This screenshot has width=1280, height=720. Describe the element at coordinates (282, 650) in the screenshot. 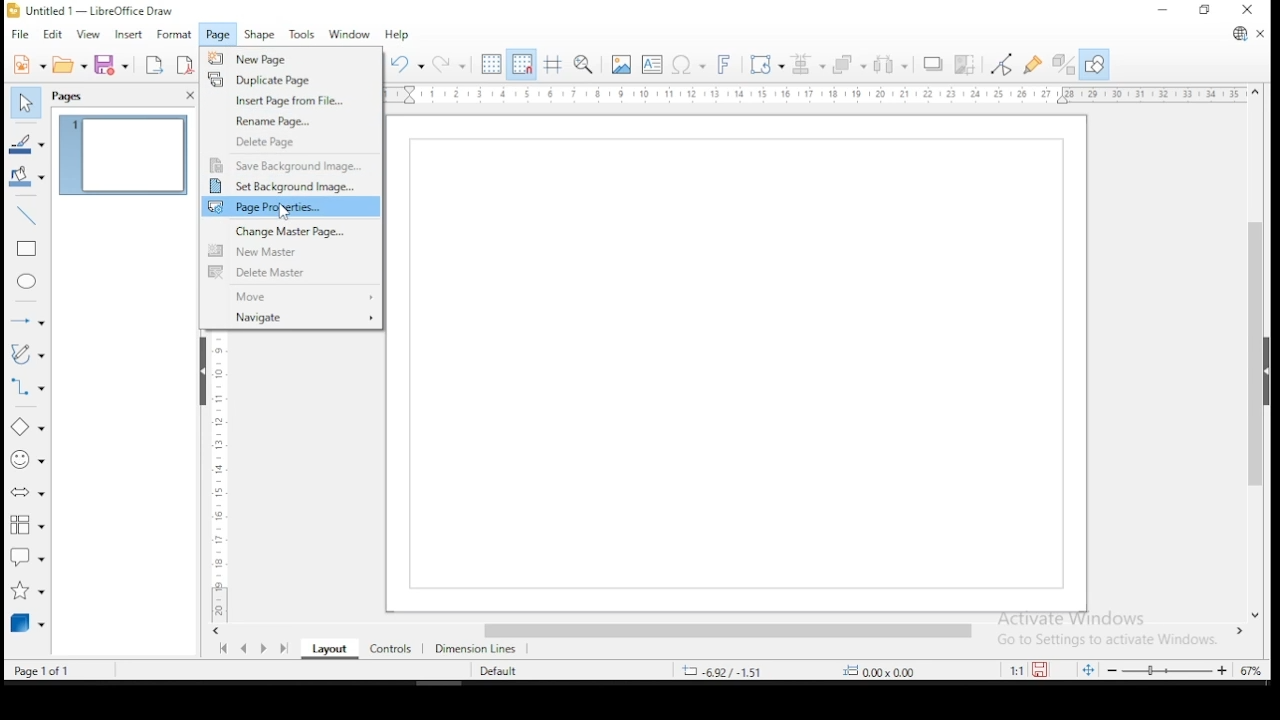

I see `last page` at that location.